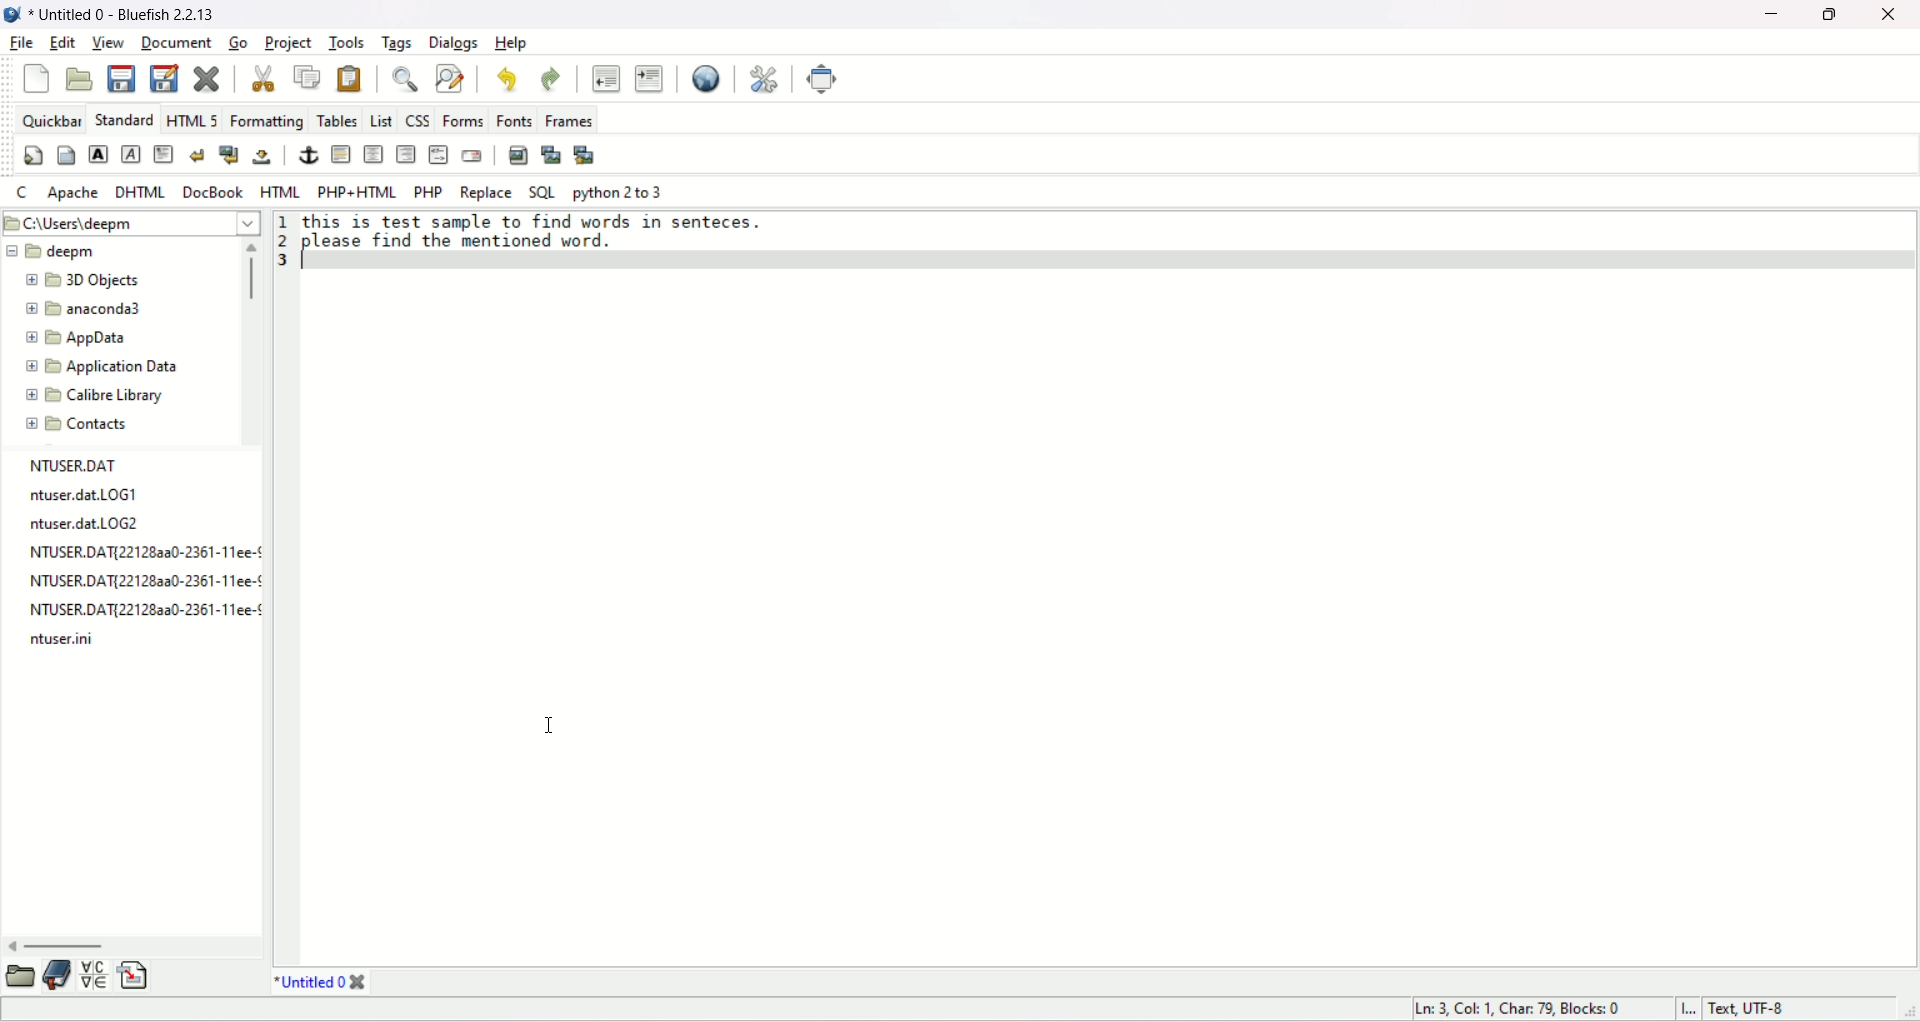 This screenshot has width=1920, height=1022. Describe the element at coordinates (133, 153) in the screenshot. I see `emphasis` at that location.